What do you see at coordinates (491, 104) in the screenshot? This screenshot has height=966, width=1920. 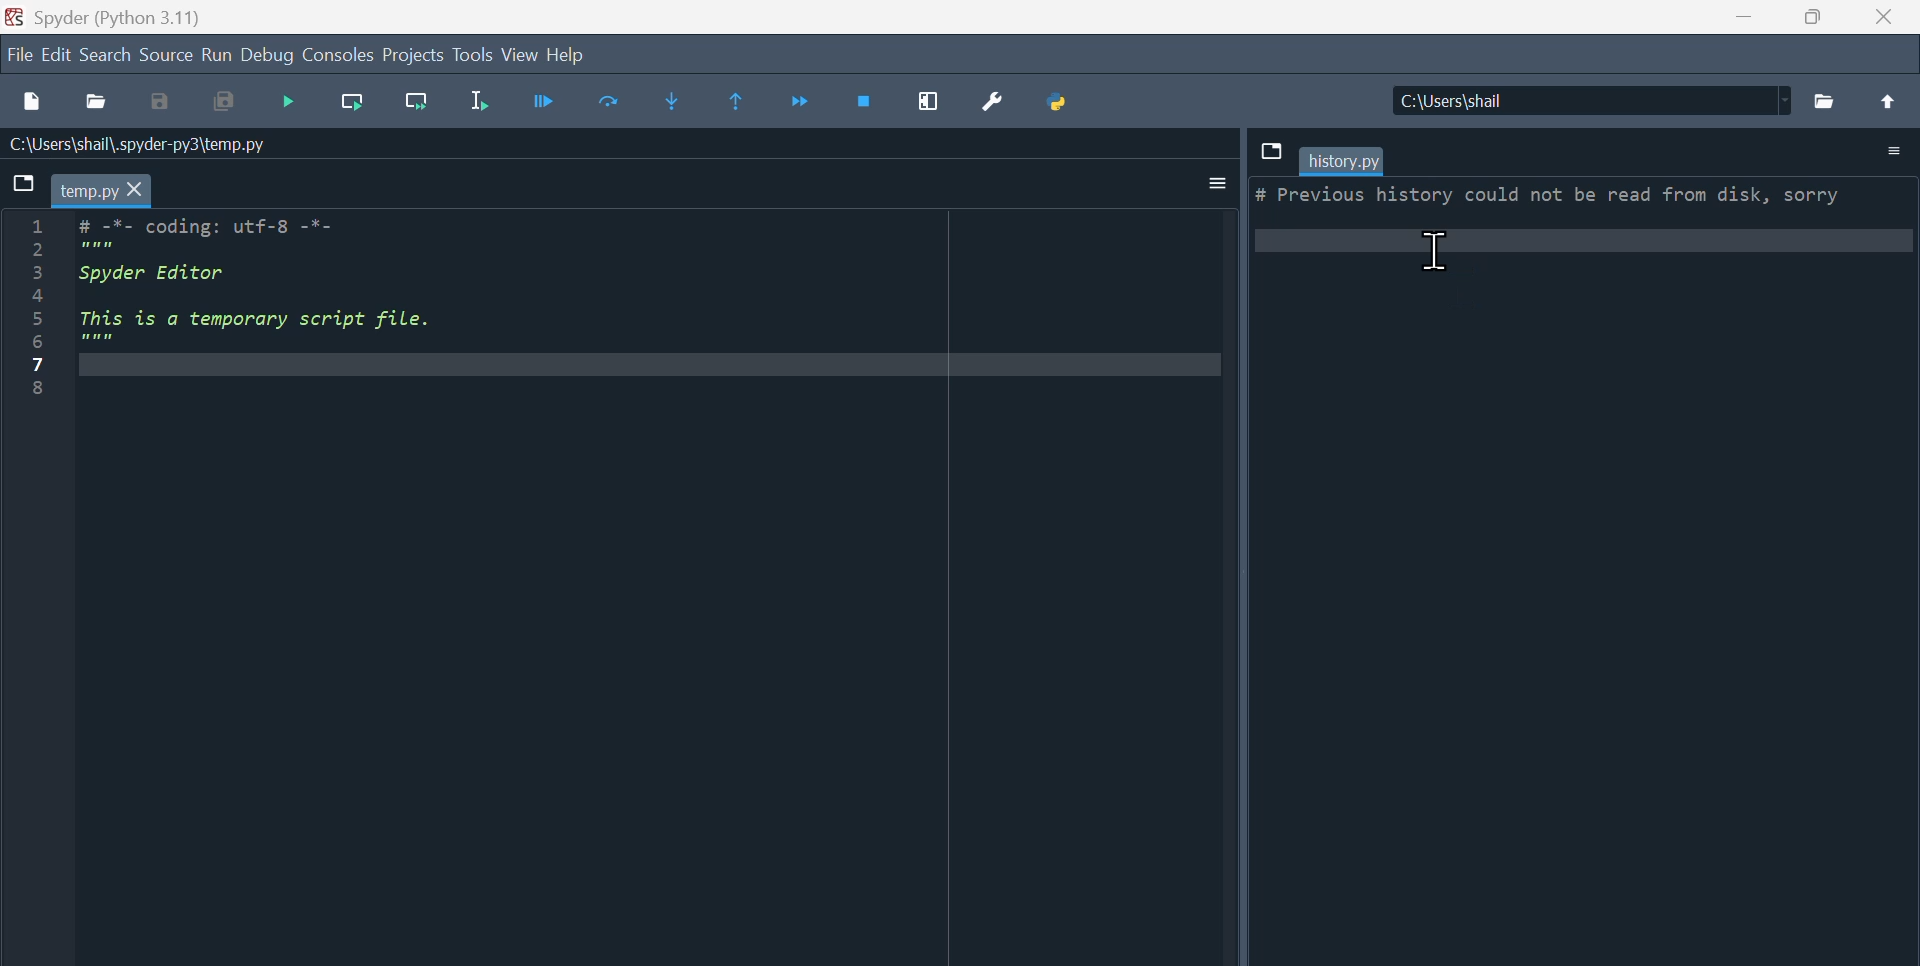 I see `Run selection` at bounding box center [491, 104].